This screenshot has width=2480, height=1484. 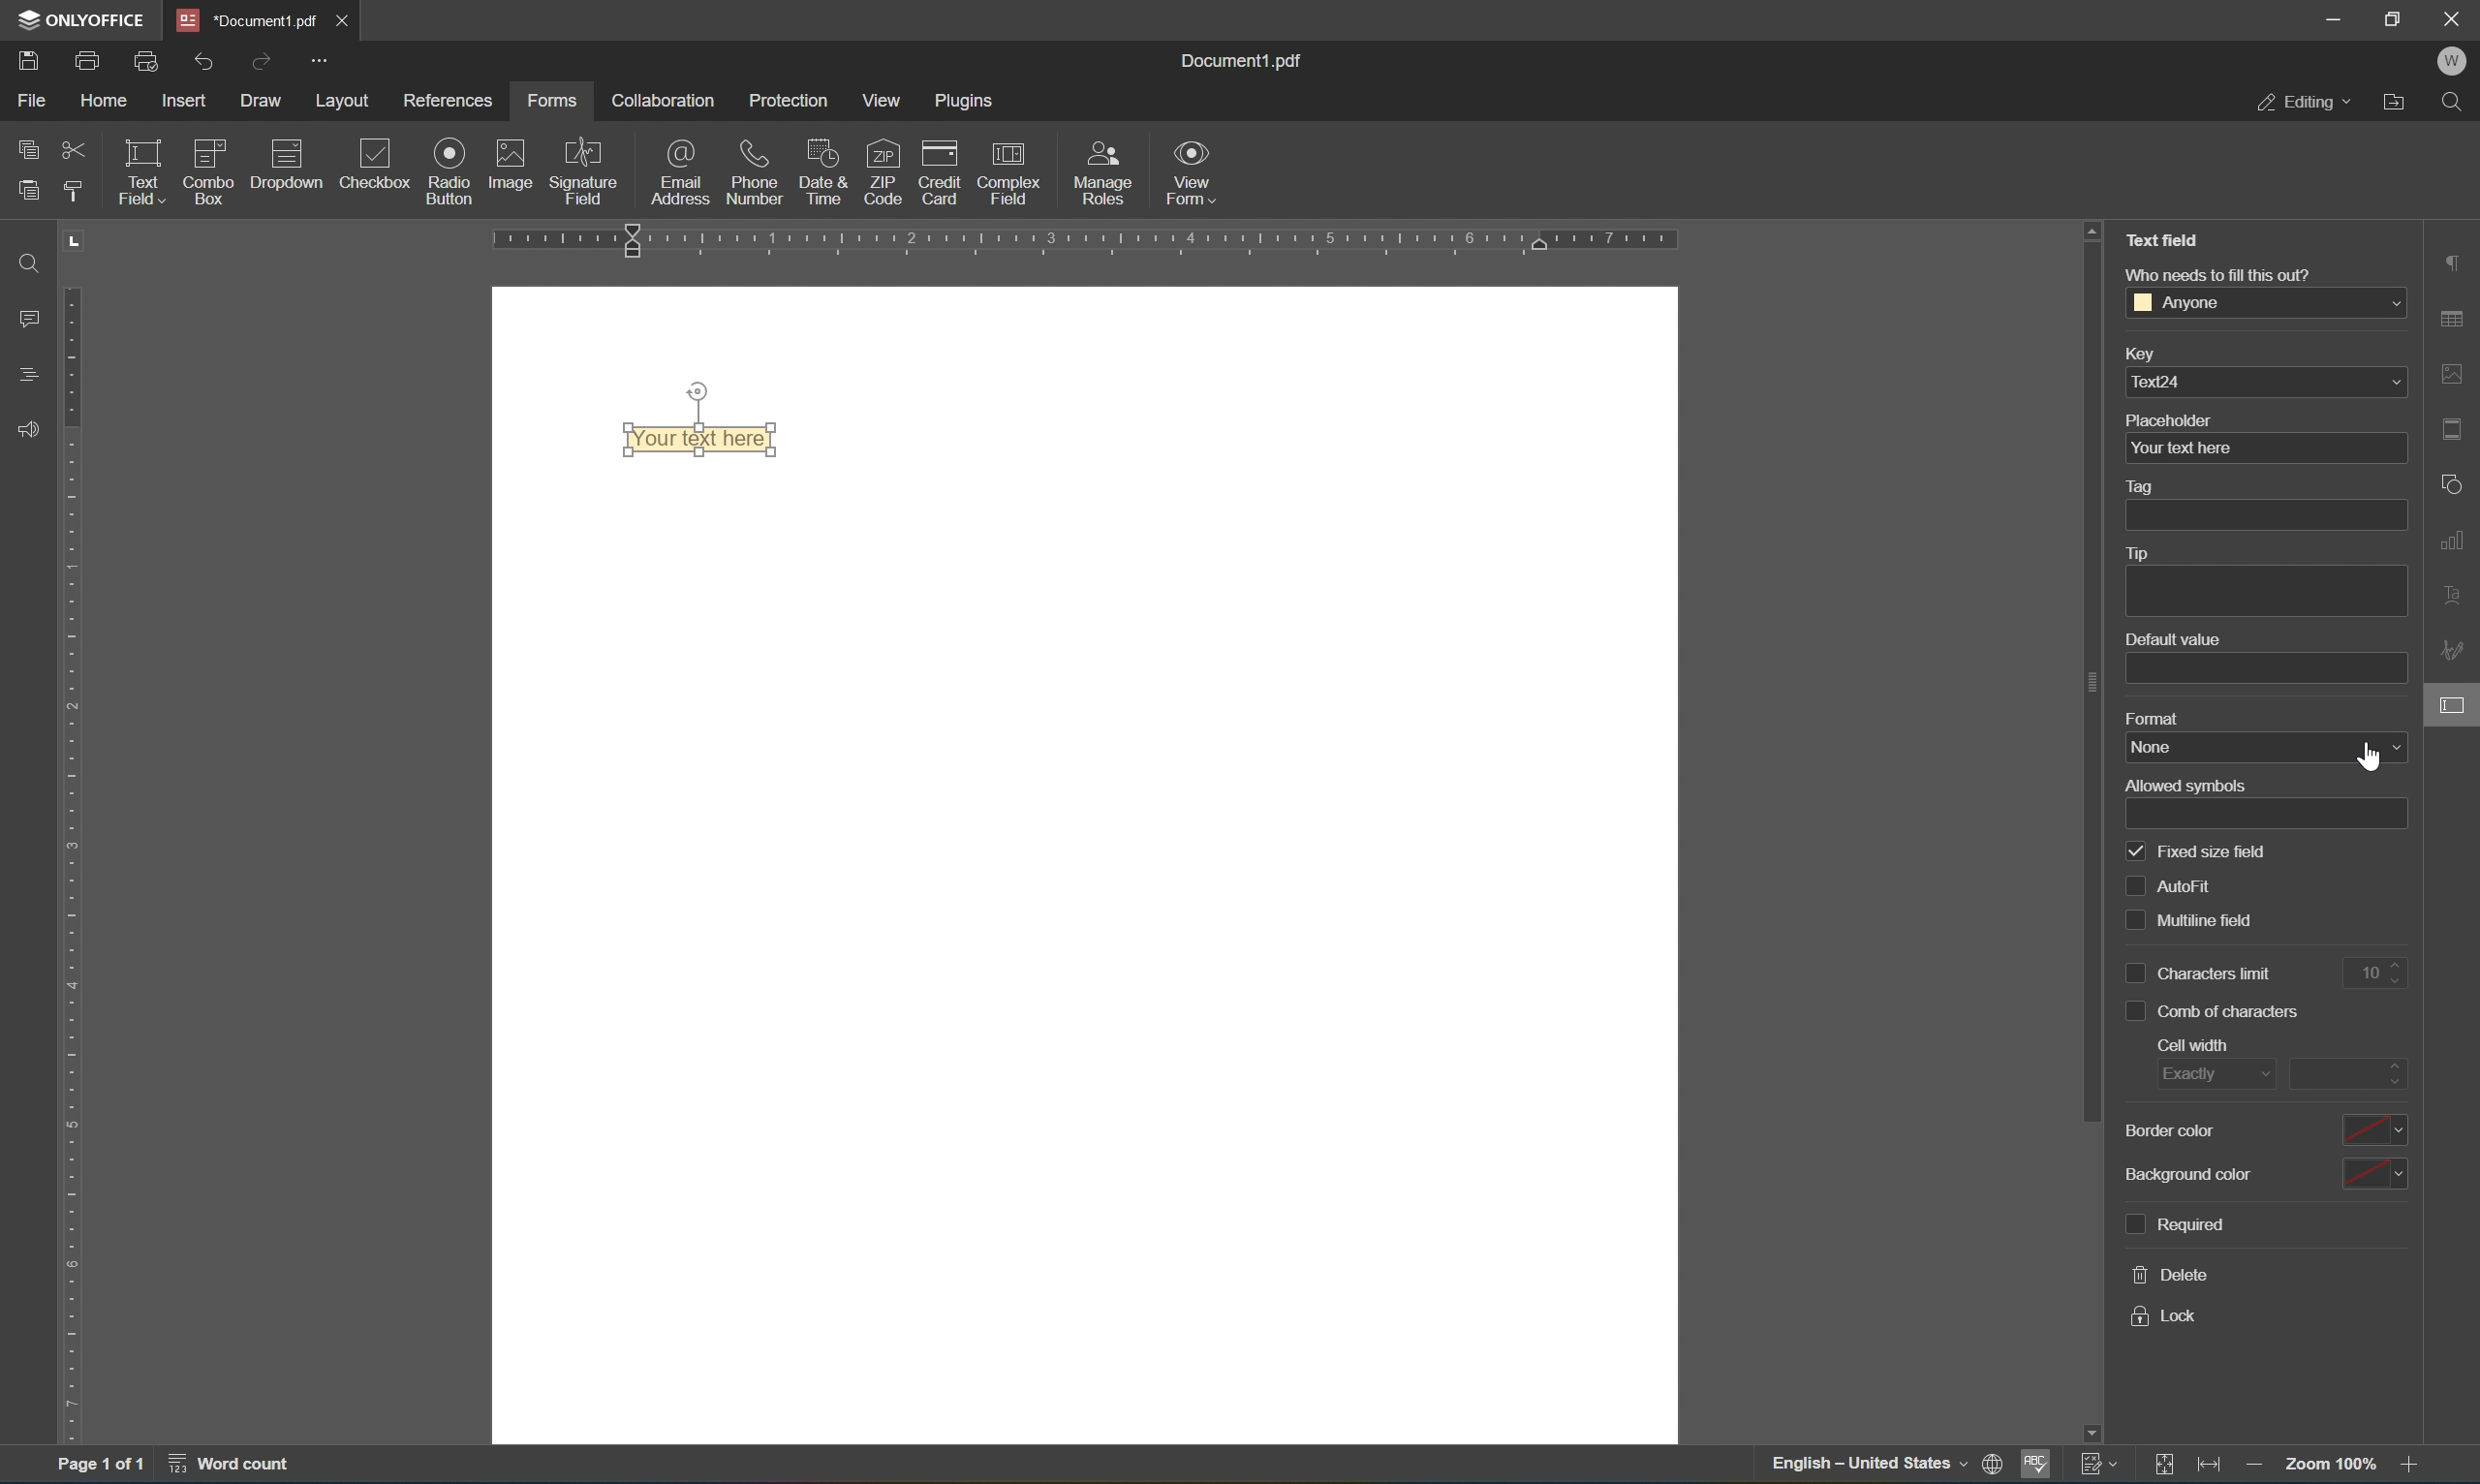 I want to click on text field, so click(x=2169, y=238).